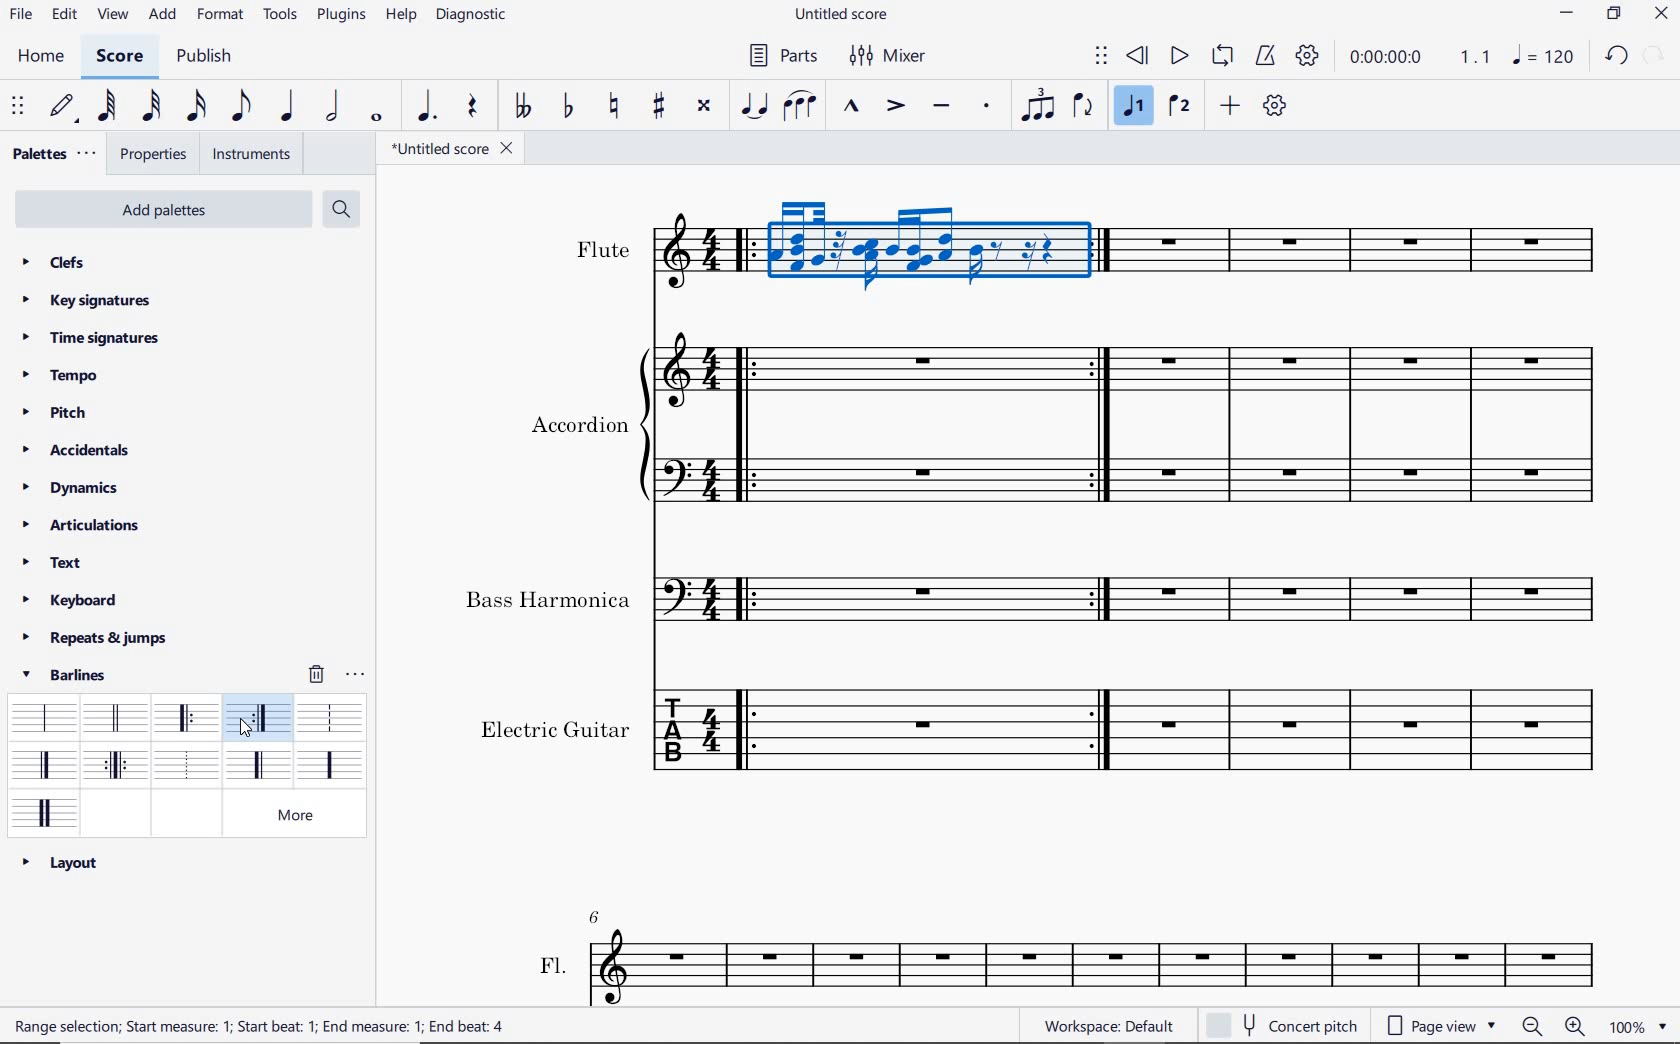 This screenshot has width=1680, height=1044. Describe the element at coordinates (896, 107) in the screenshot. I see `accent` at that location.